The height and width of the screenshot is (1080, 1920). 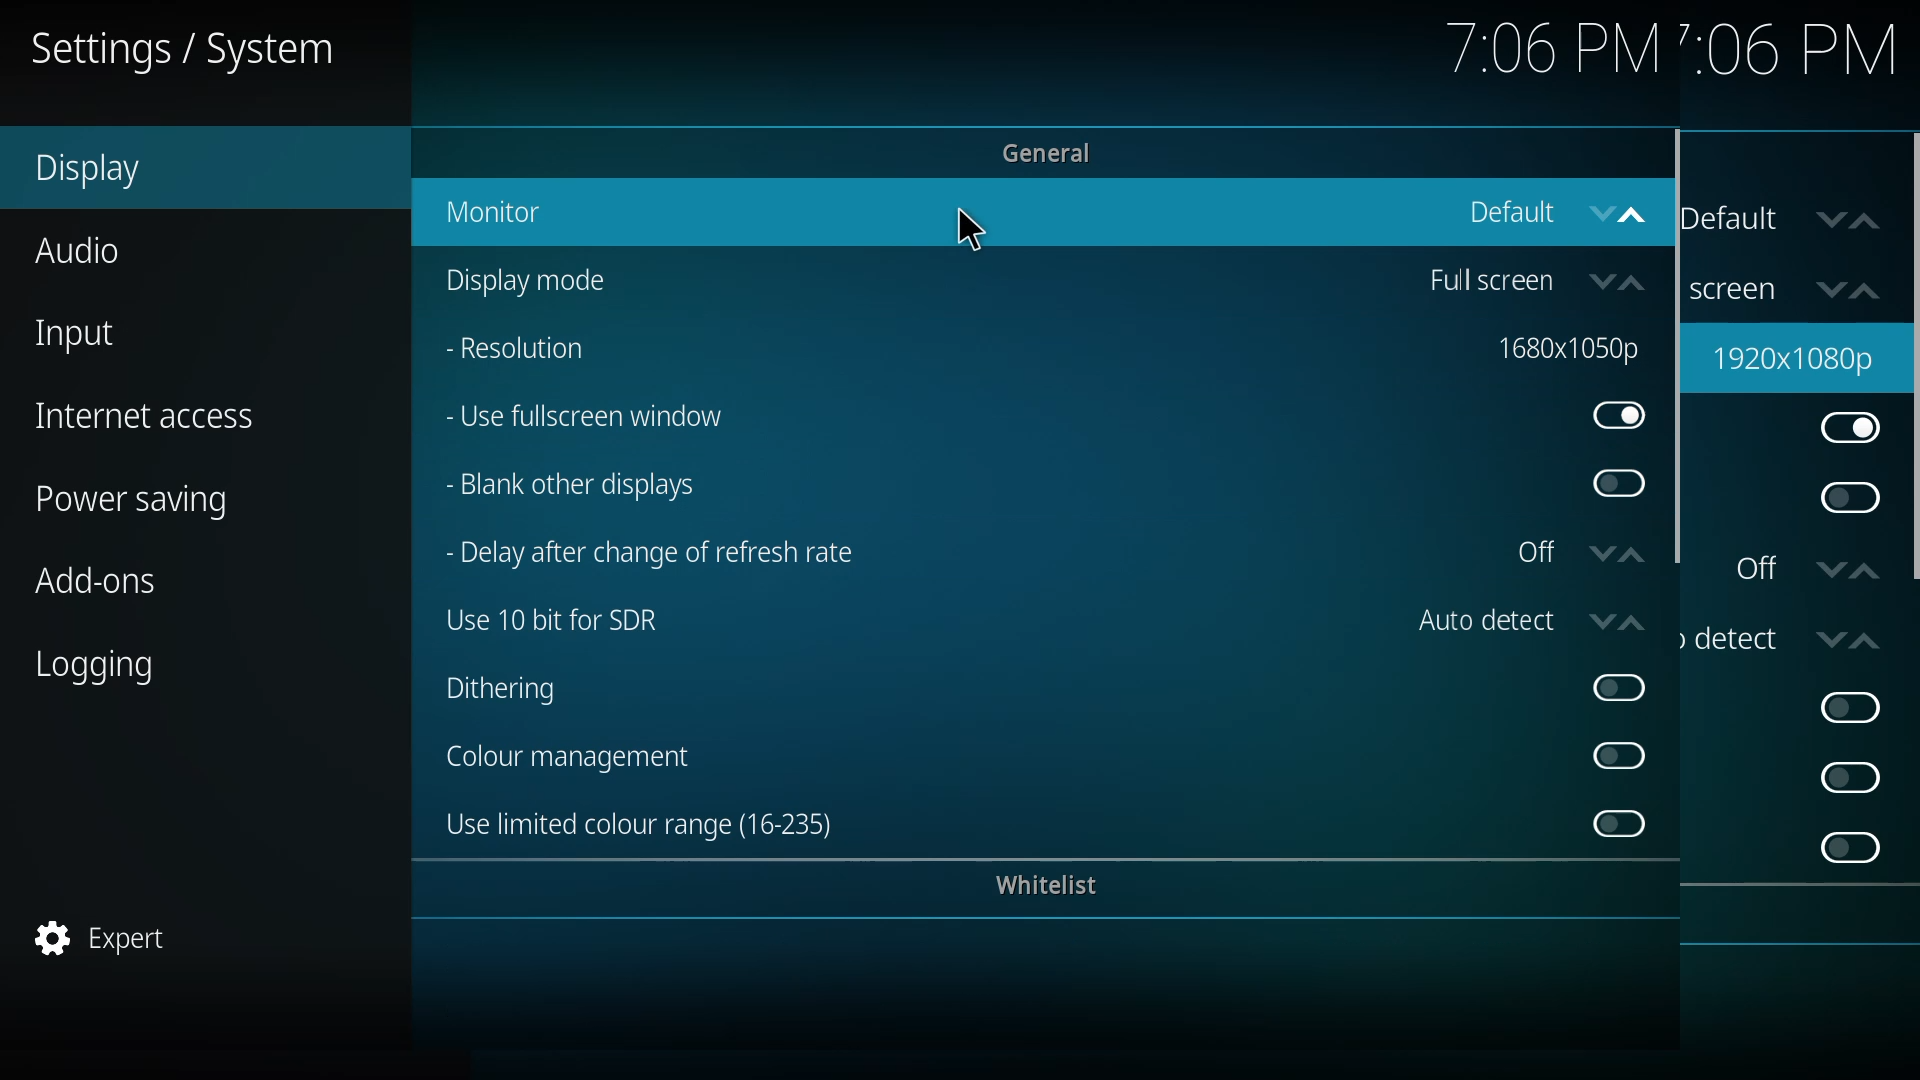 I want to click on off, so click(x=1580, y=565).